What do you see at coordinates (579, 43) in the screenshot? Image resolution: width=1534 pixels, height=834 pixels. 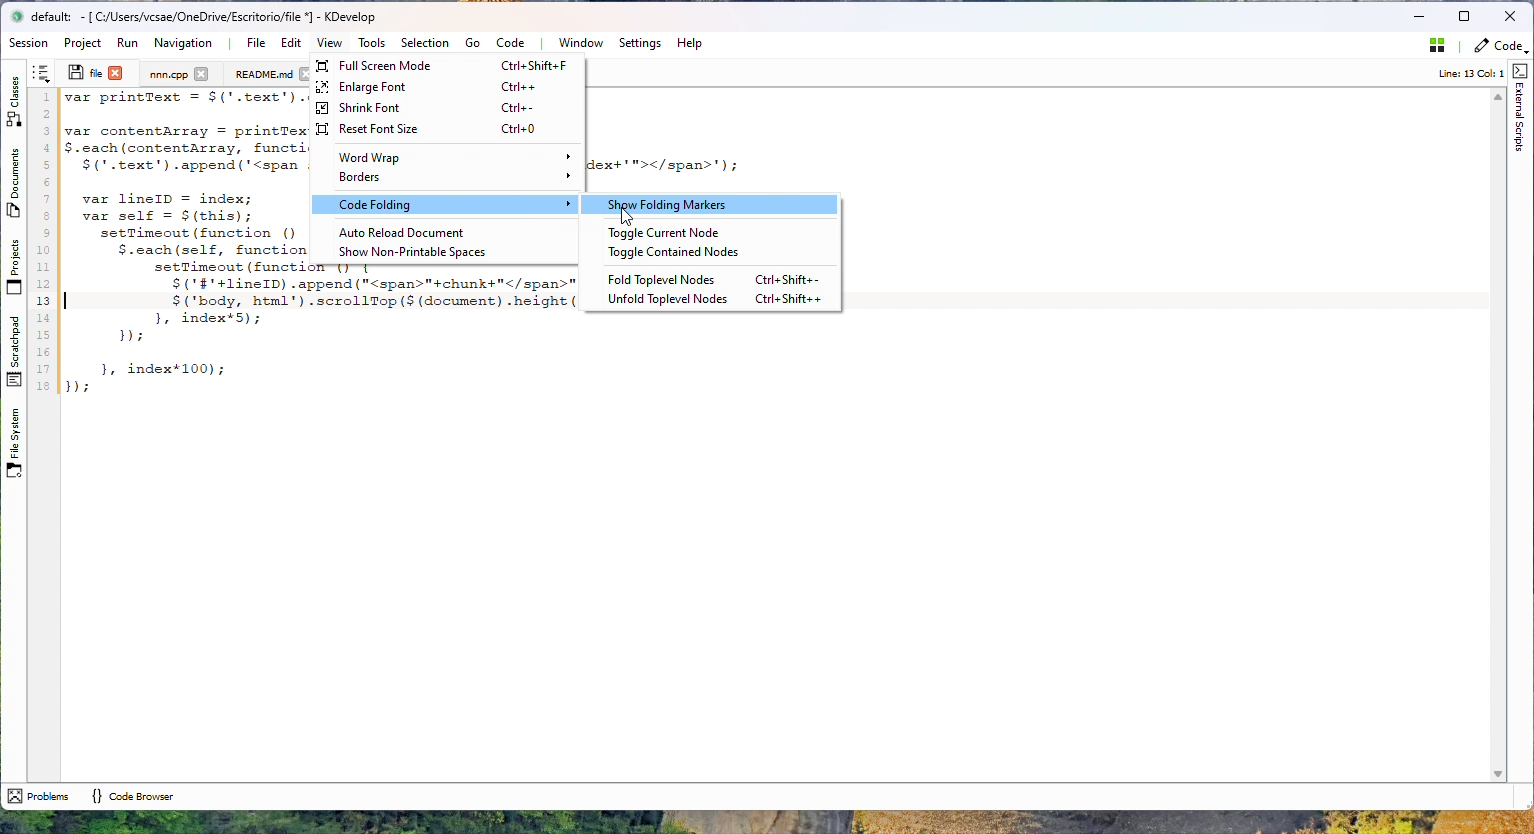 I see `Window` at bounding box center [579, 43].